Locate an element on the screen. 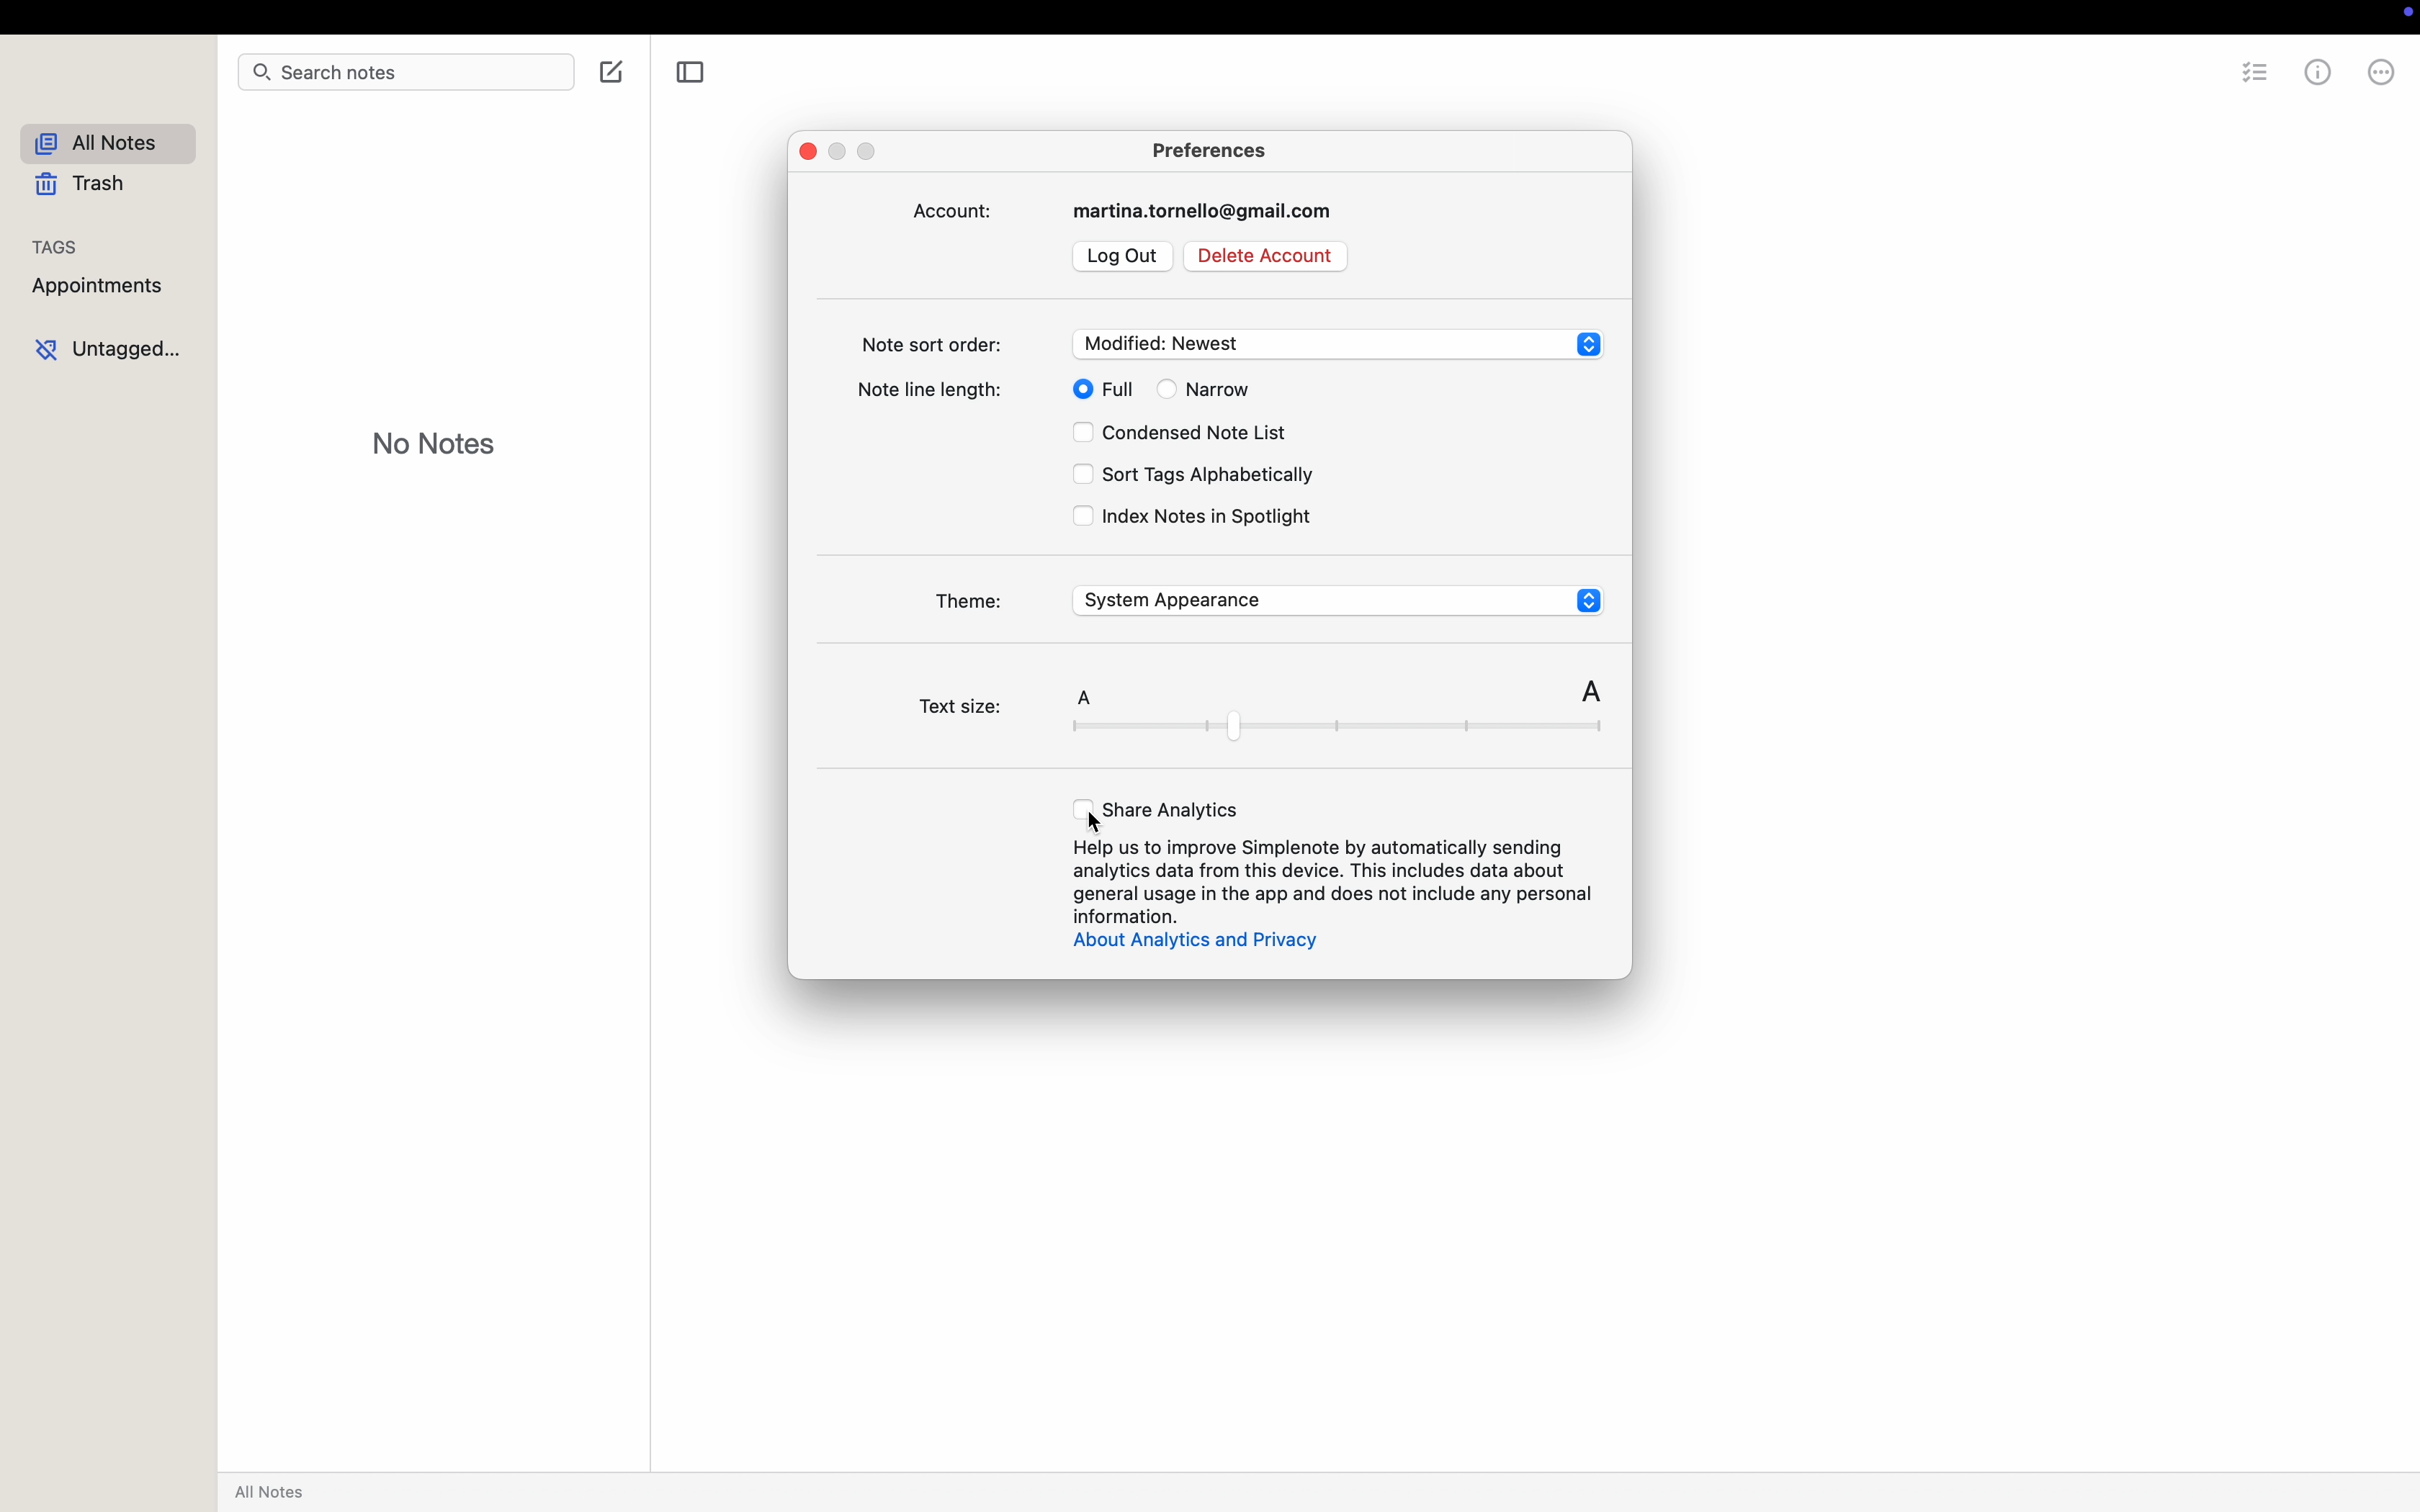 This screenshot has height=1512, width=2420. more options is located at coordinates (2381, 75).